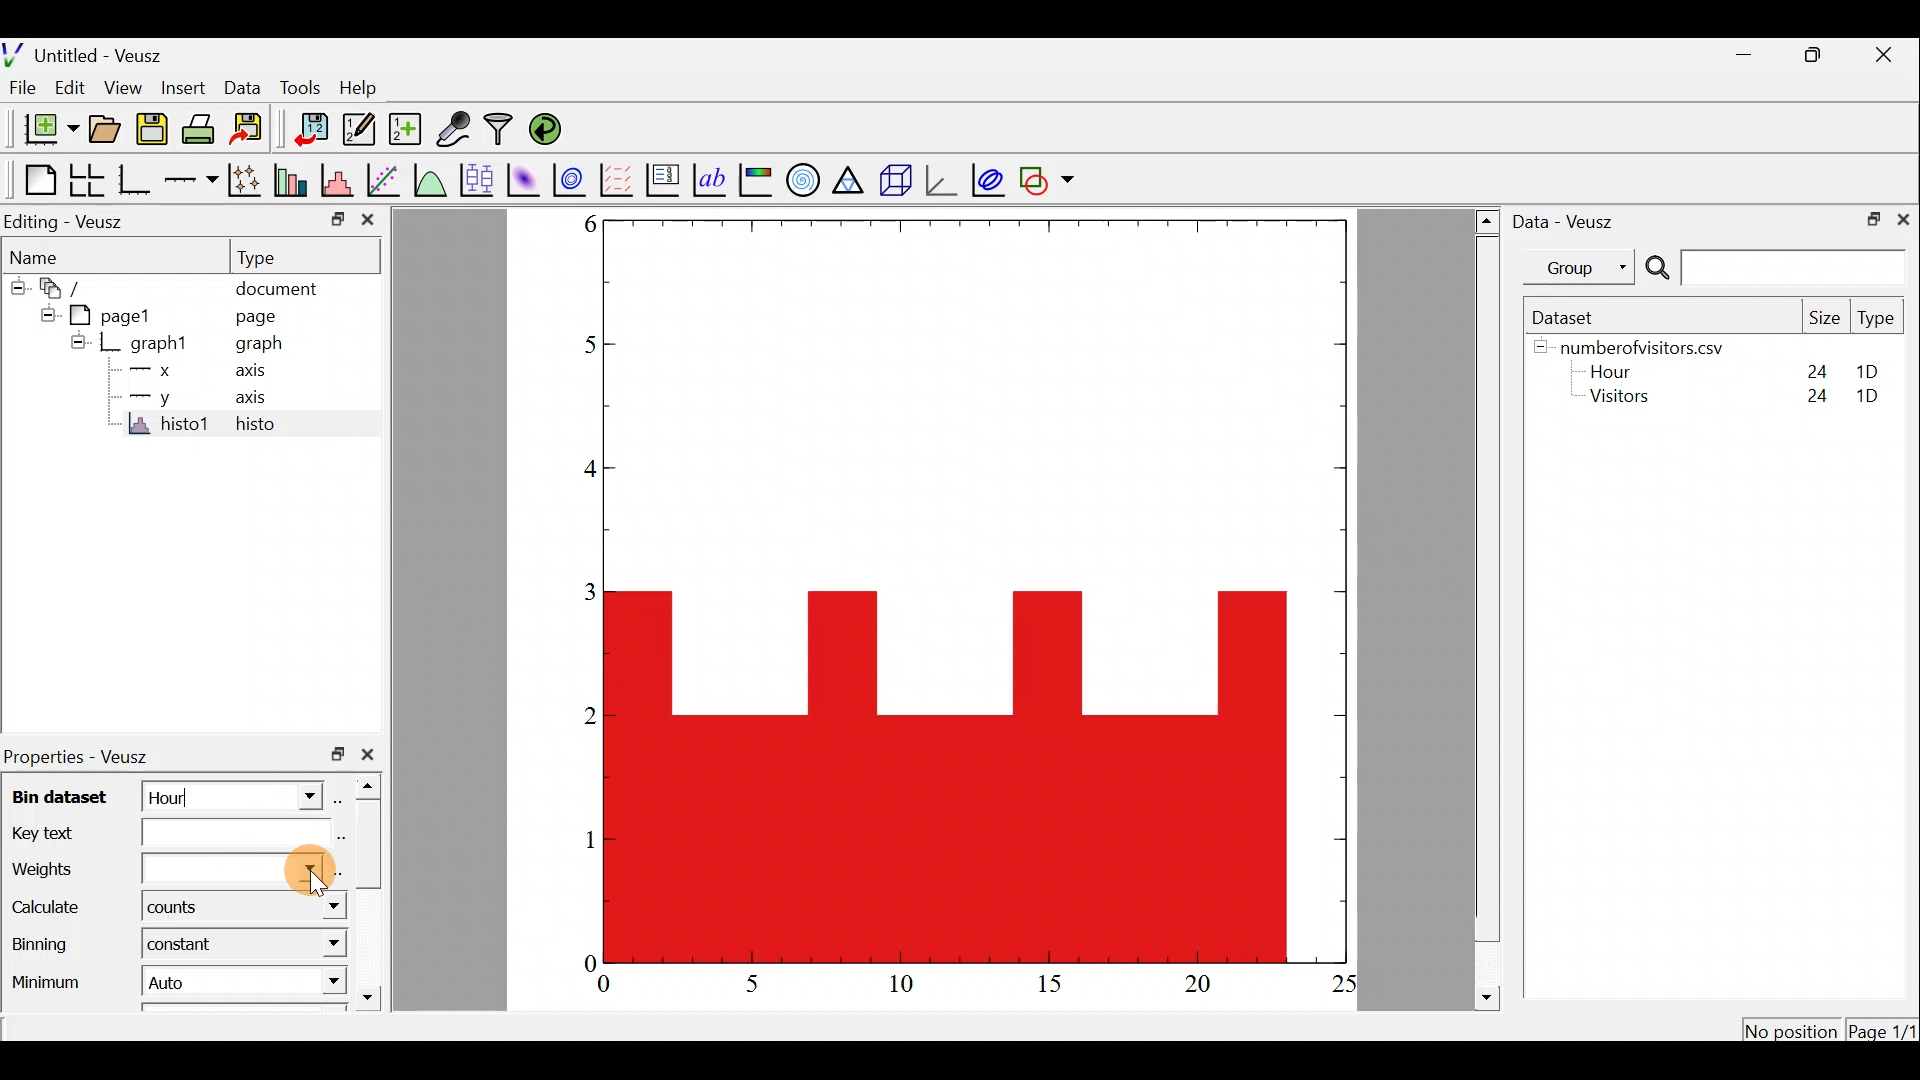  I want to click on hide sub menu, so click(73, 345).